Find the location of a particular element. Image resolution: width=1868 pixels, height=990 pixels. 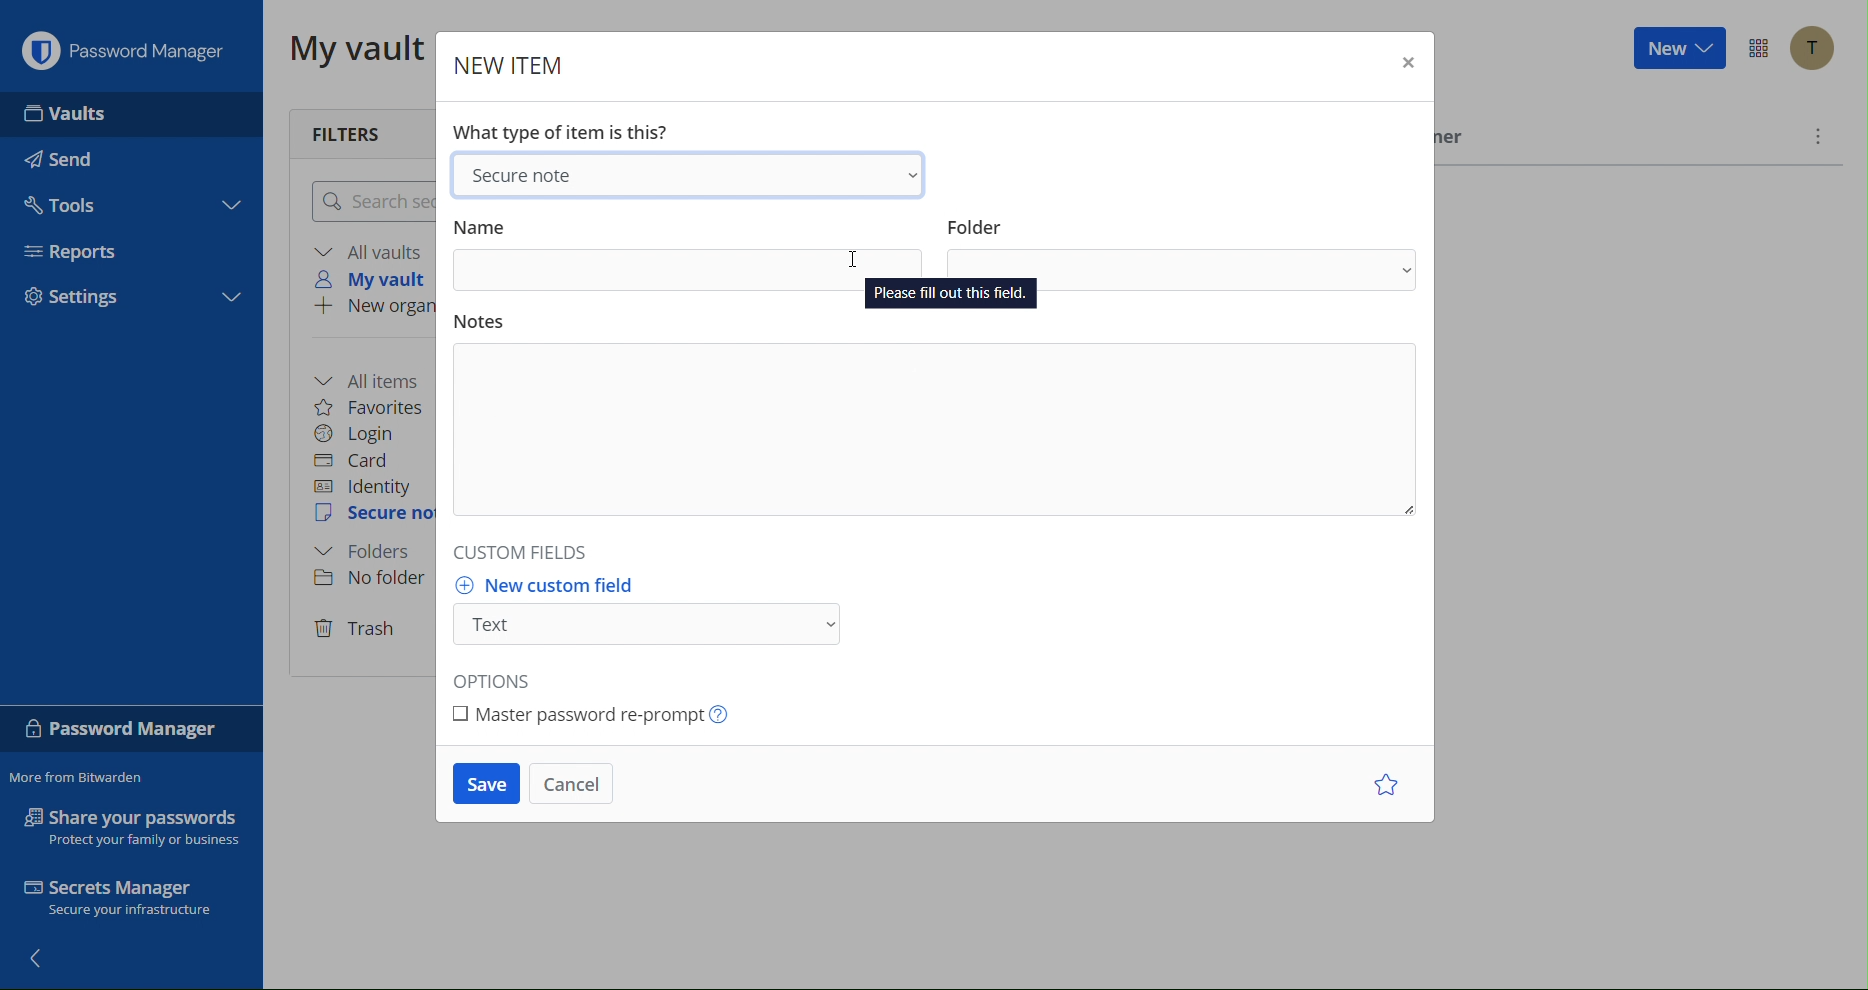

Favorites is located at coordinates (376, 405).